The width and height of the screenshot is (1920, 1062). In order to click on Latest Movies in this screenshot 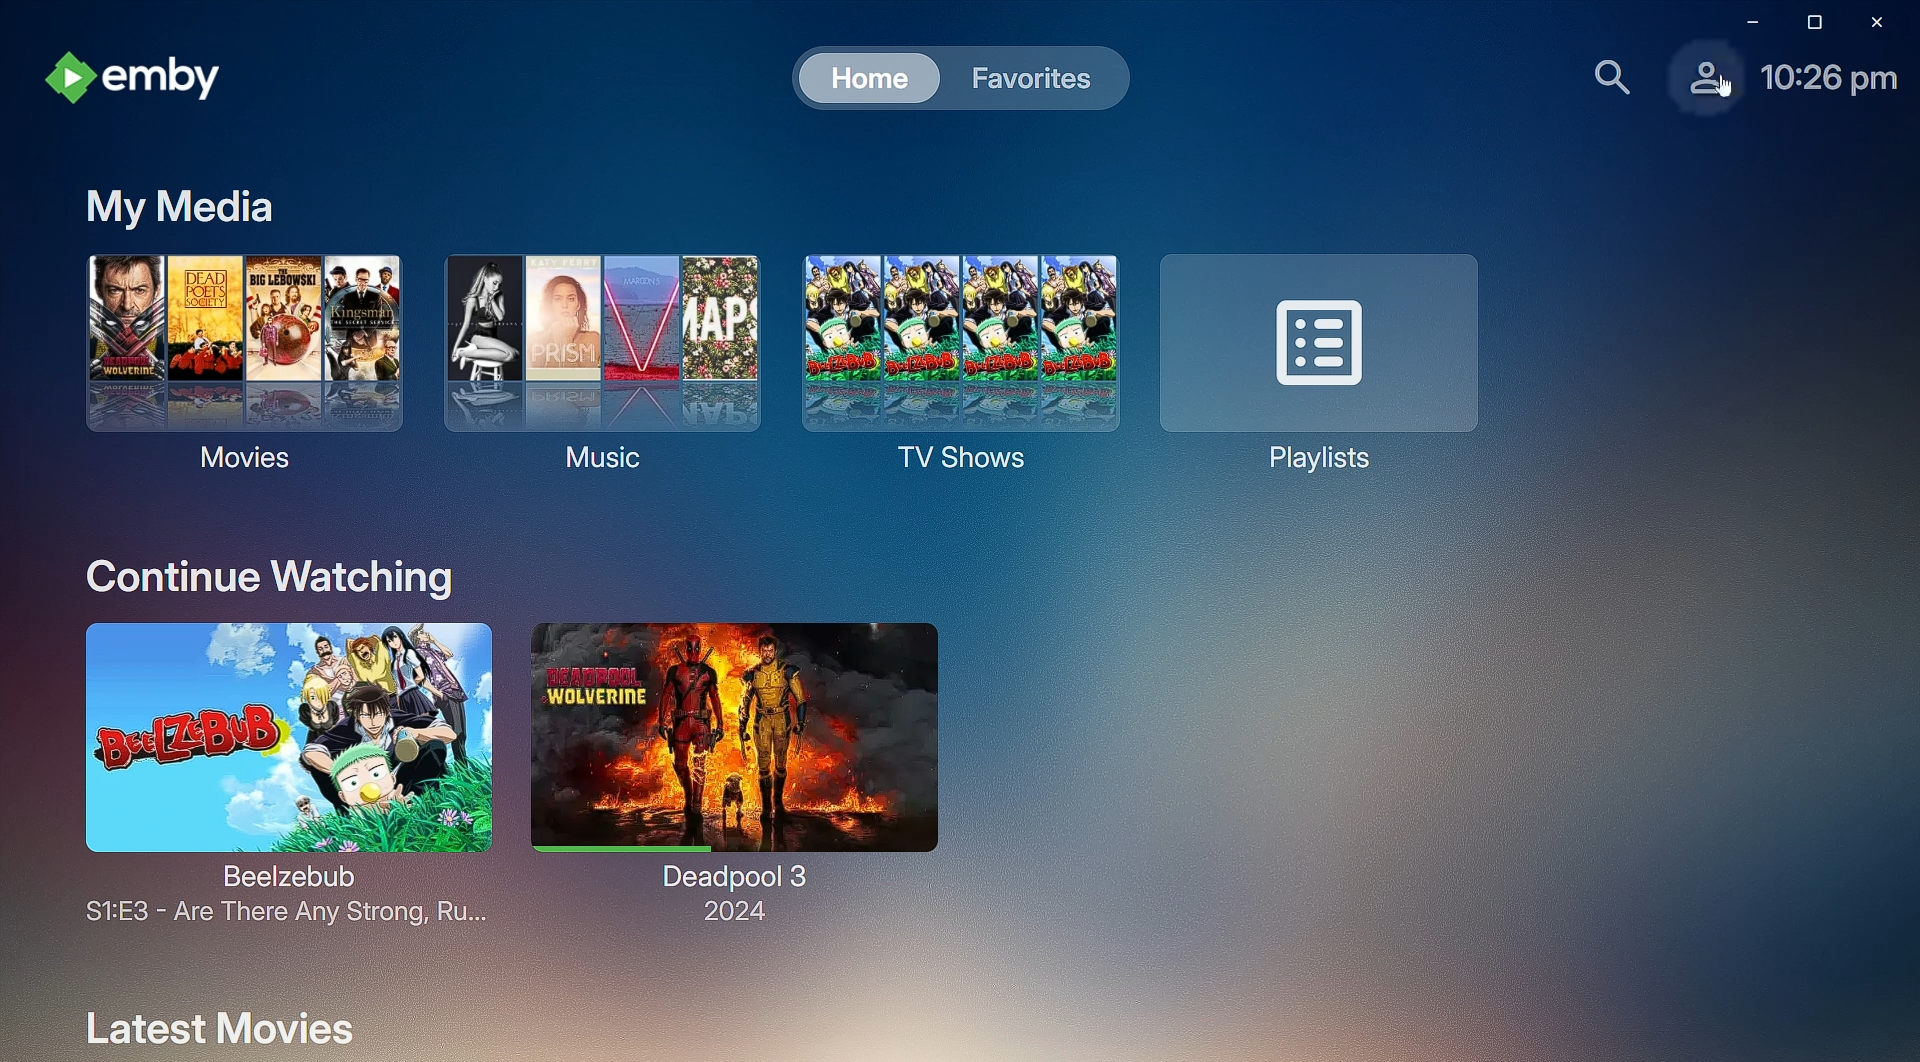, I will do `click(219, 1021)`.